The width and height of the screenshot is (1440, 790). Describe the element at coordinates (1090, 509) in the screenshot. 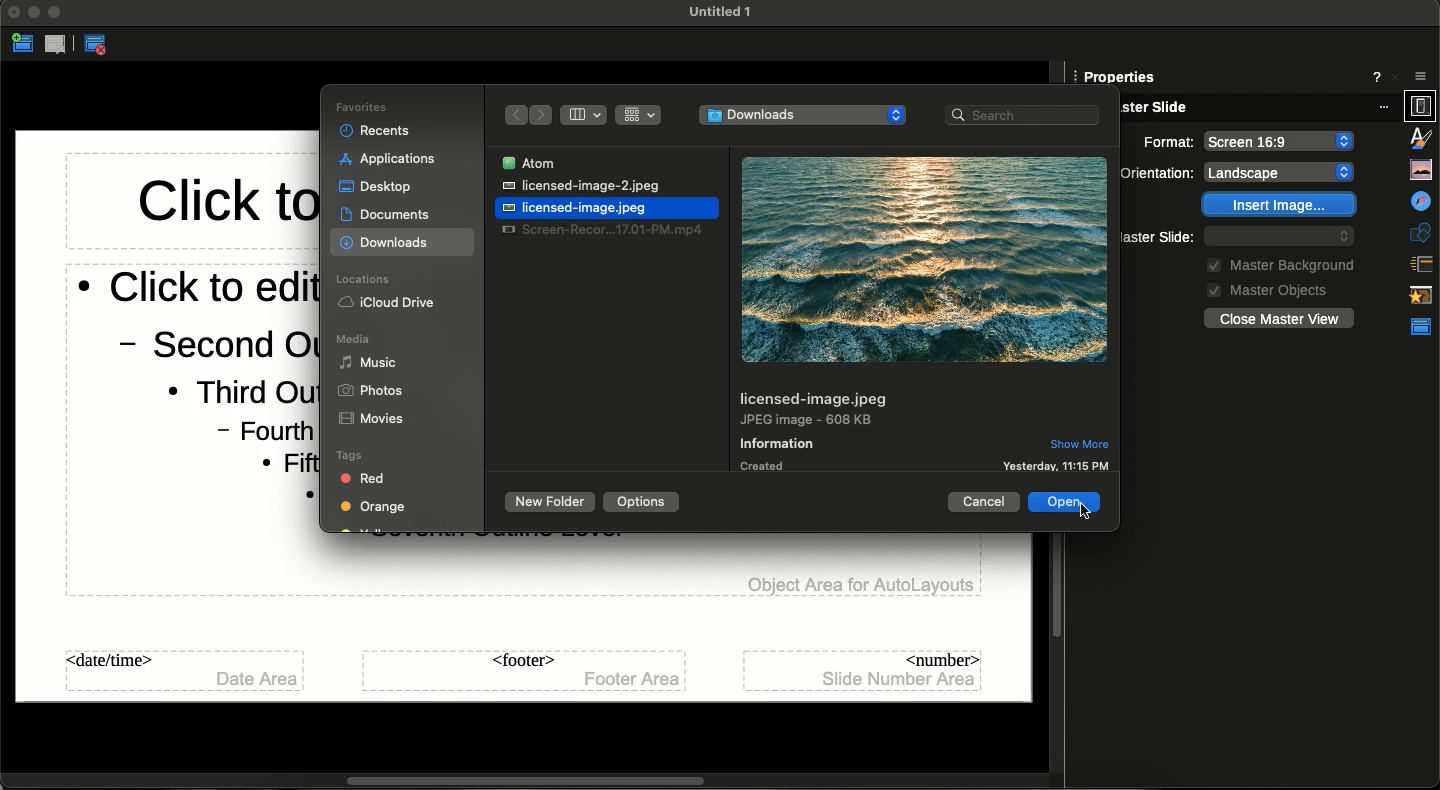

I see `Master view` at that location.